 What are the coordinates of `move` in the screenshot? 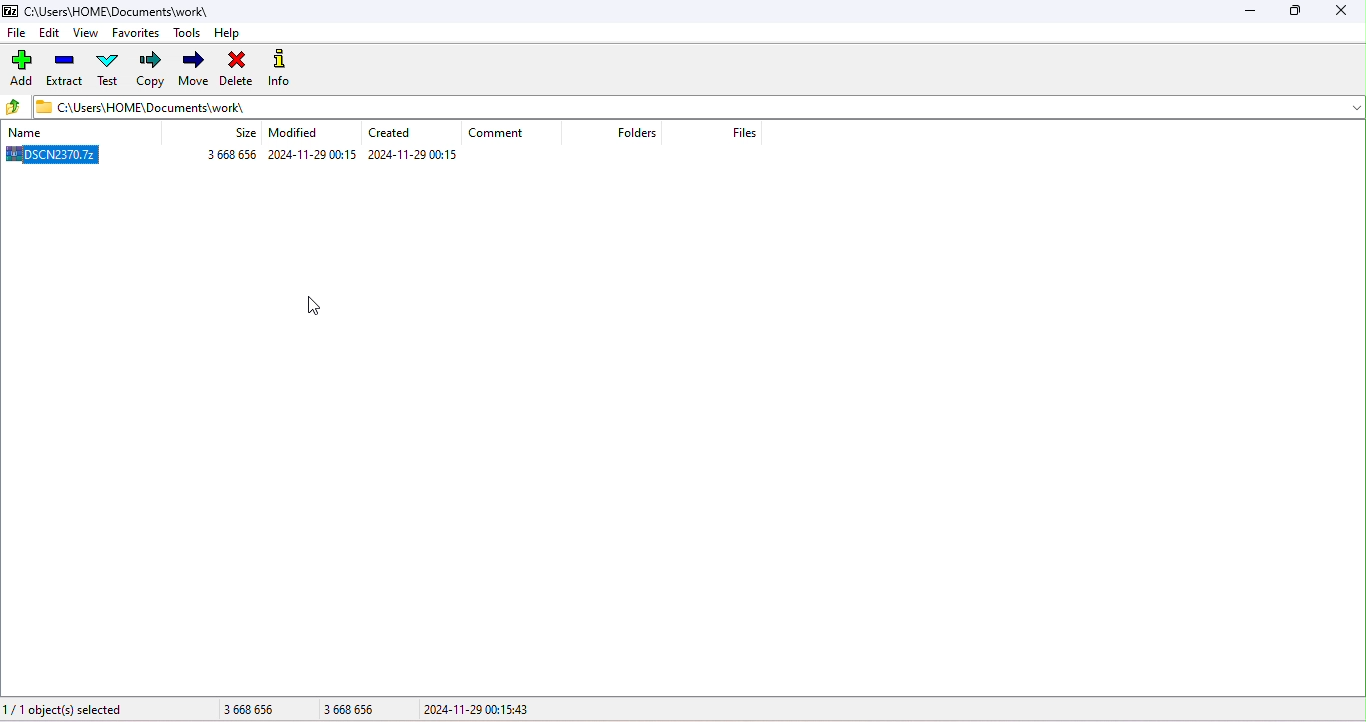 It's located at (195, 68).